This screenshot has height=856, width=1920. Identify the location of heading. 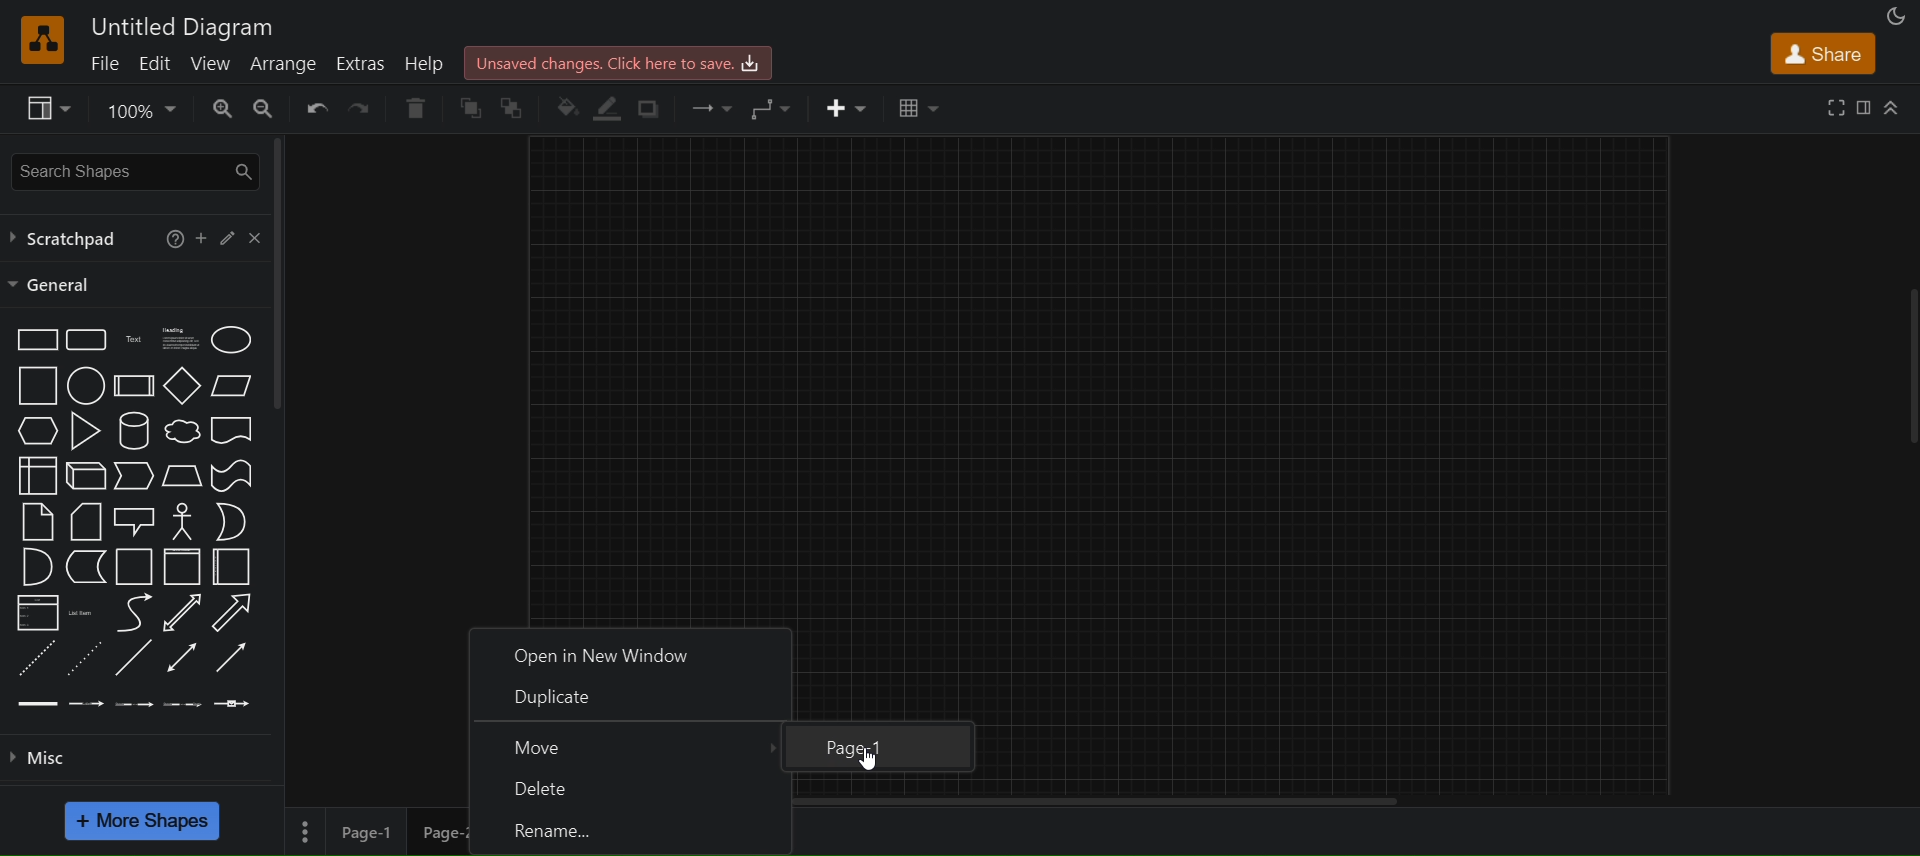
(179, 338).